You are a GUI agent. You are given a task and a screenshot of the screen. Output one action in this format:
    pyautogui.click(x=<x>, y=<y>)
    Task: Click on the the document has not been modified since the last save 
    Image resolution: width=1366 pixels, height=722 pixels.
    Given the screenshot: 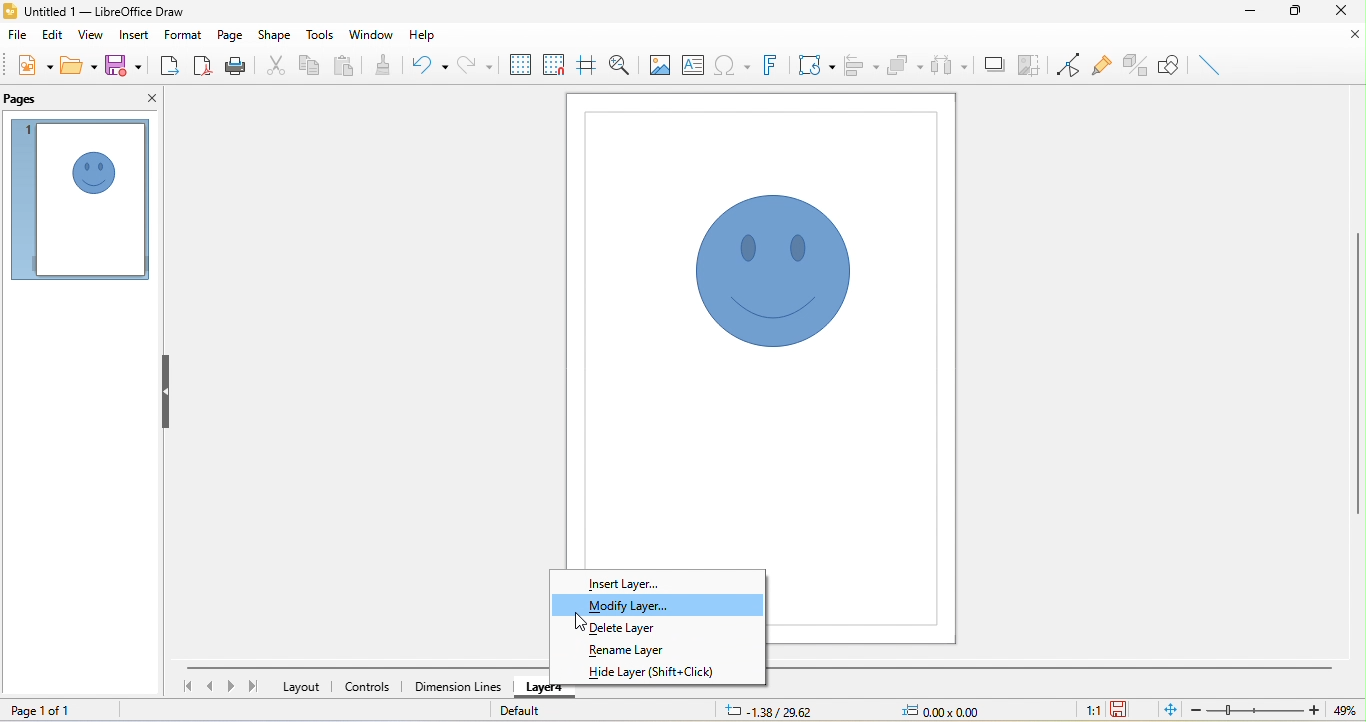 What is the action you would take?
    pyautogui.click(x=1126, y=710)
    